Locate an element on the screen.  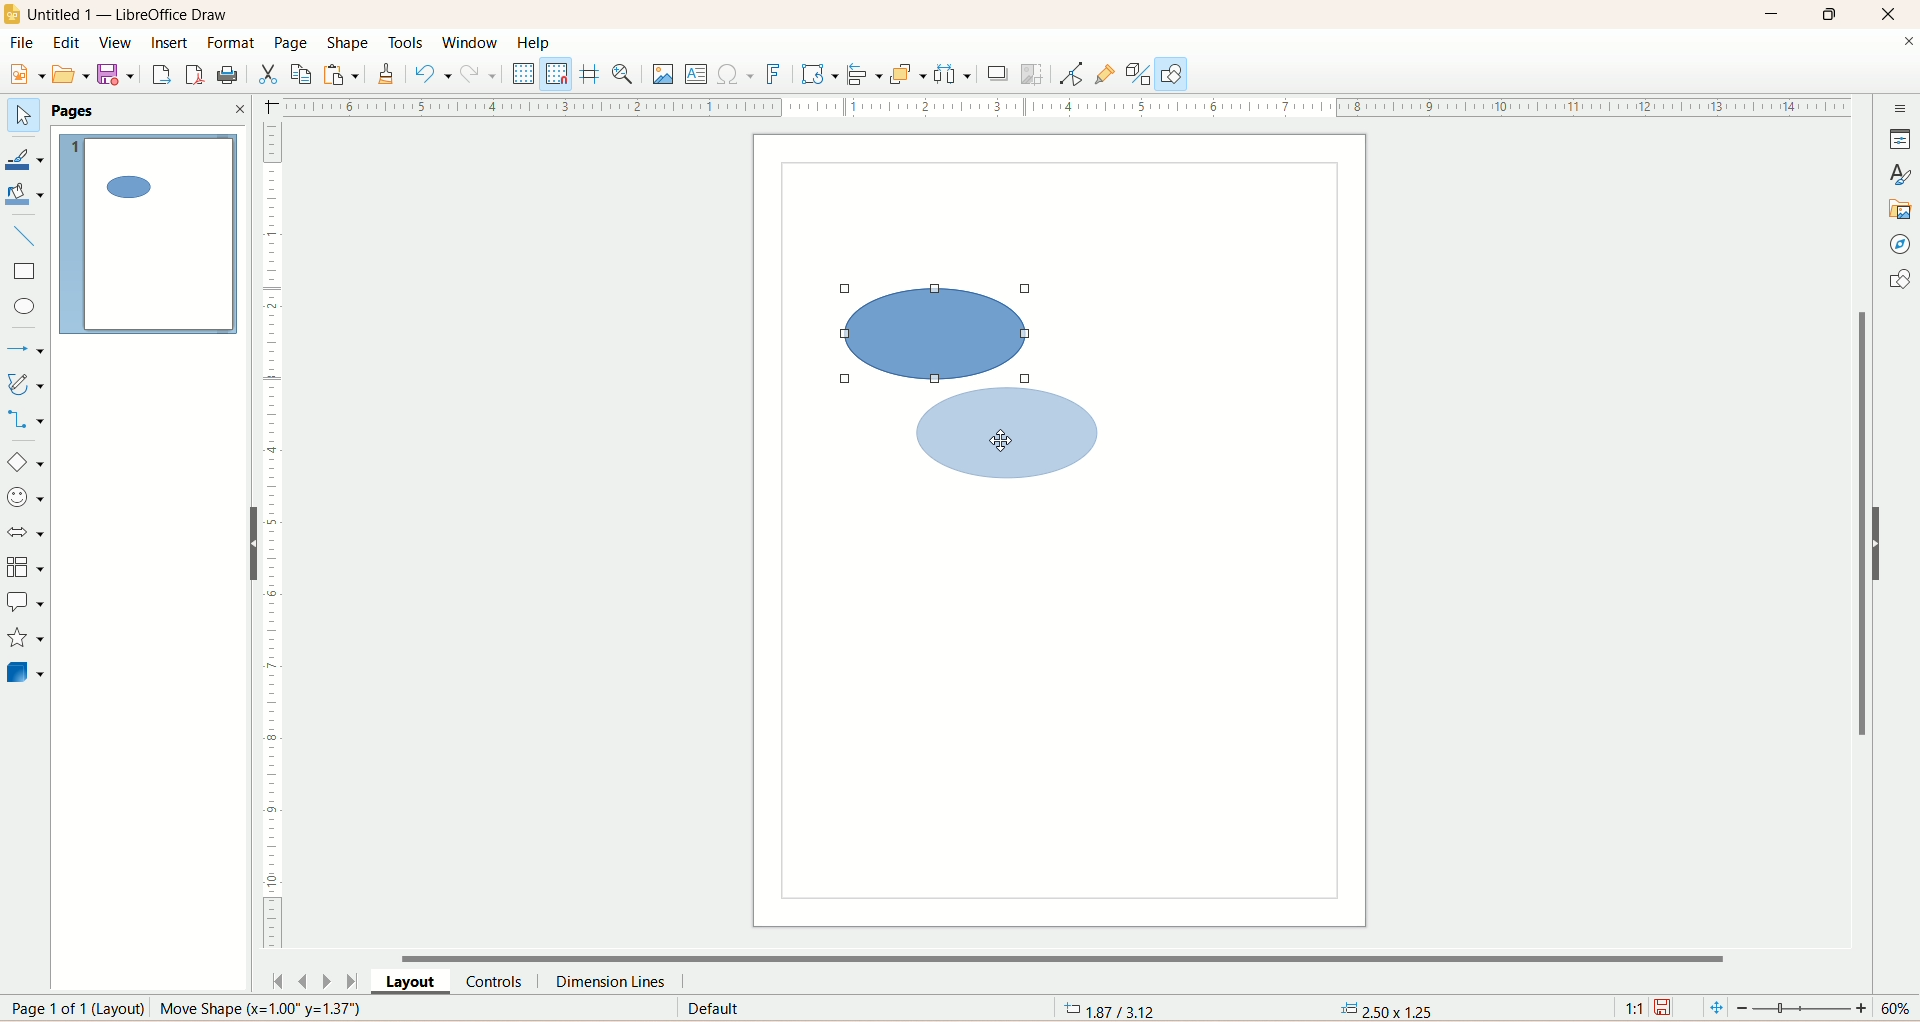
anchor point is located at coordinates (1383, 1010).